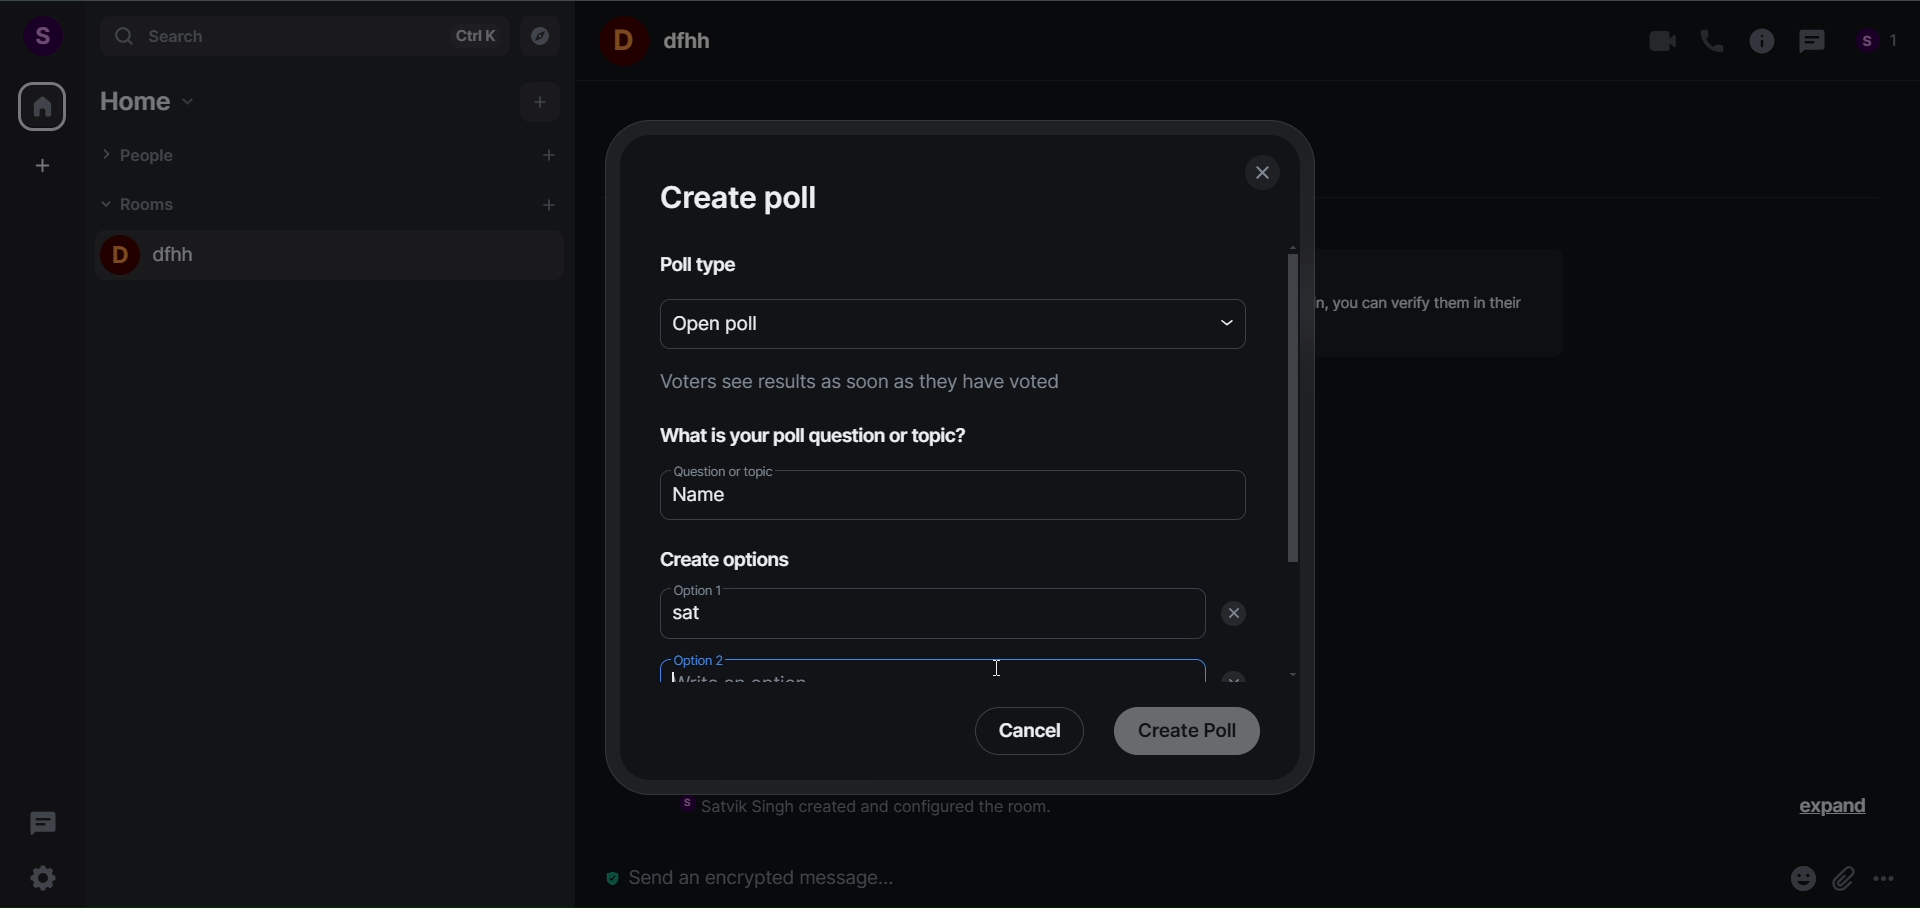 This screenshot has height=908, width=1920. Describe the element at coordinates (1006, 673) in the screenshot. I see `Cursor` at that location.